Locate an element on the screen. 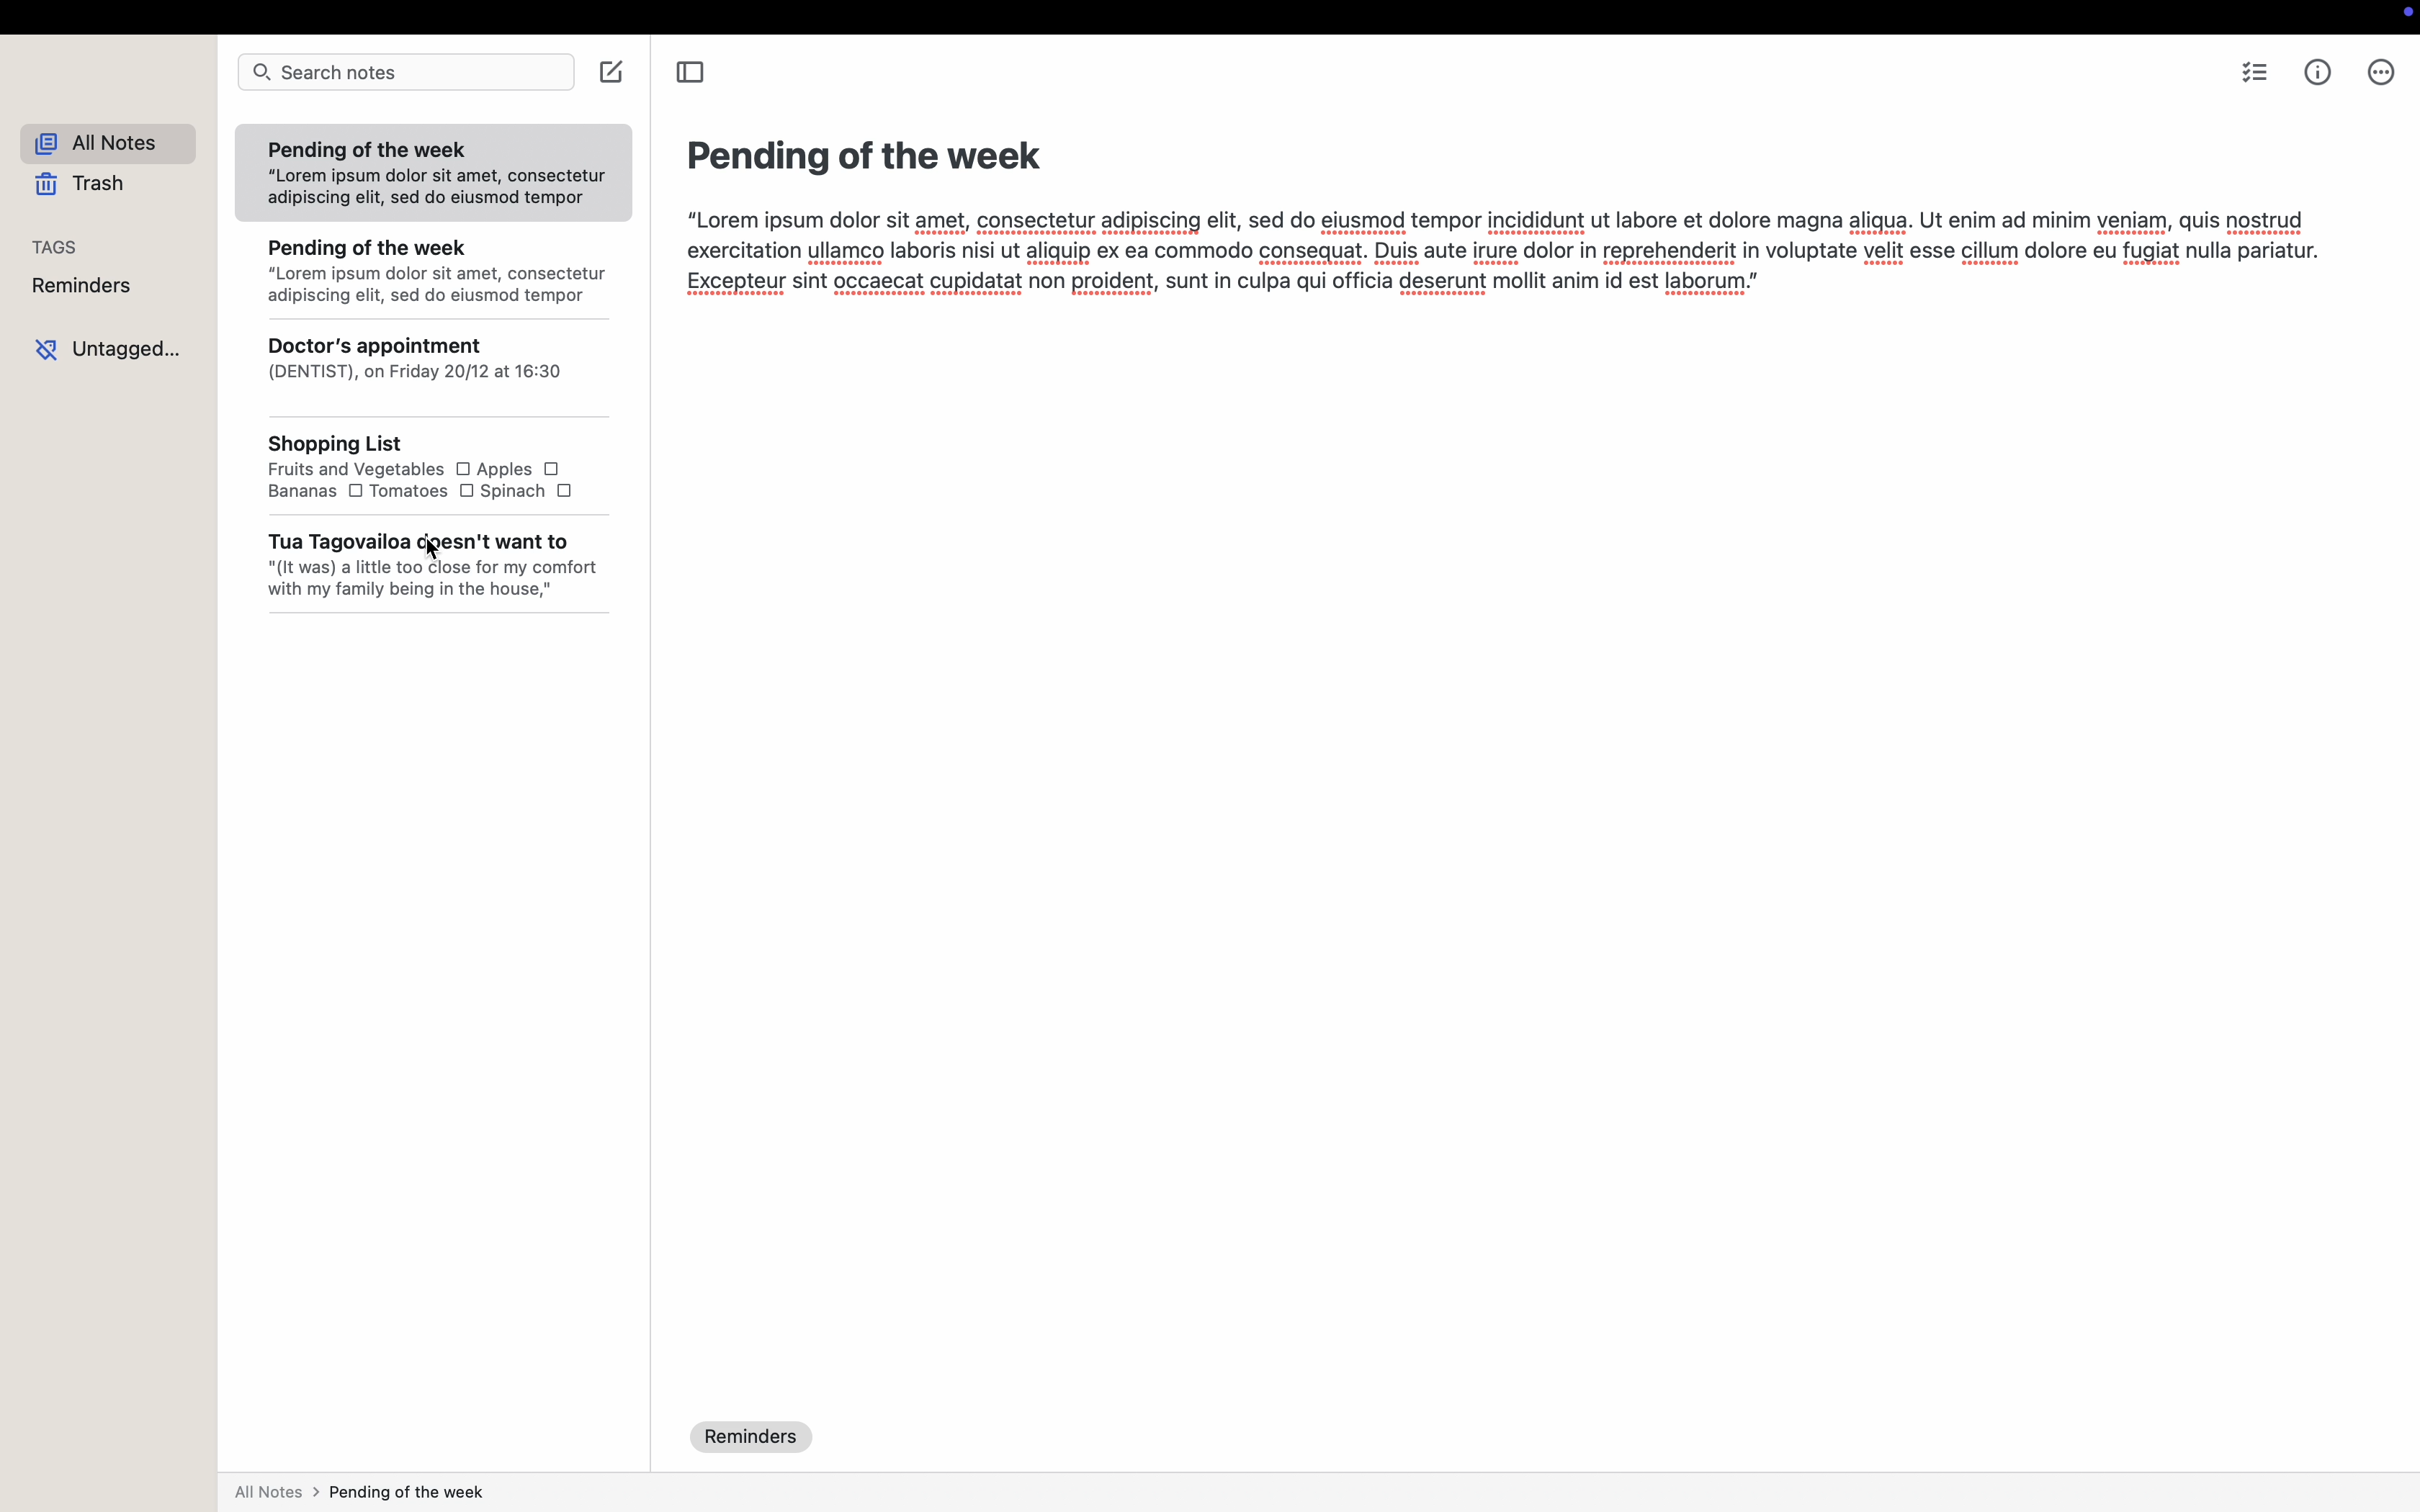 The height and width of the screenshot is (1512, 2420). trash is located at coordinates (77, 185).